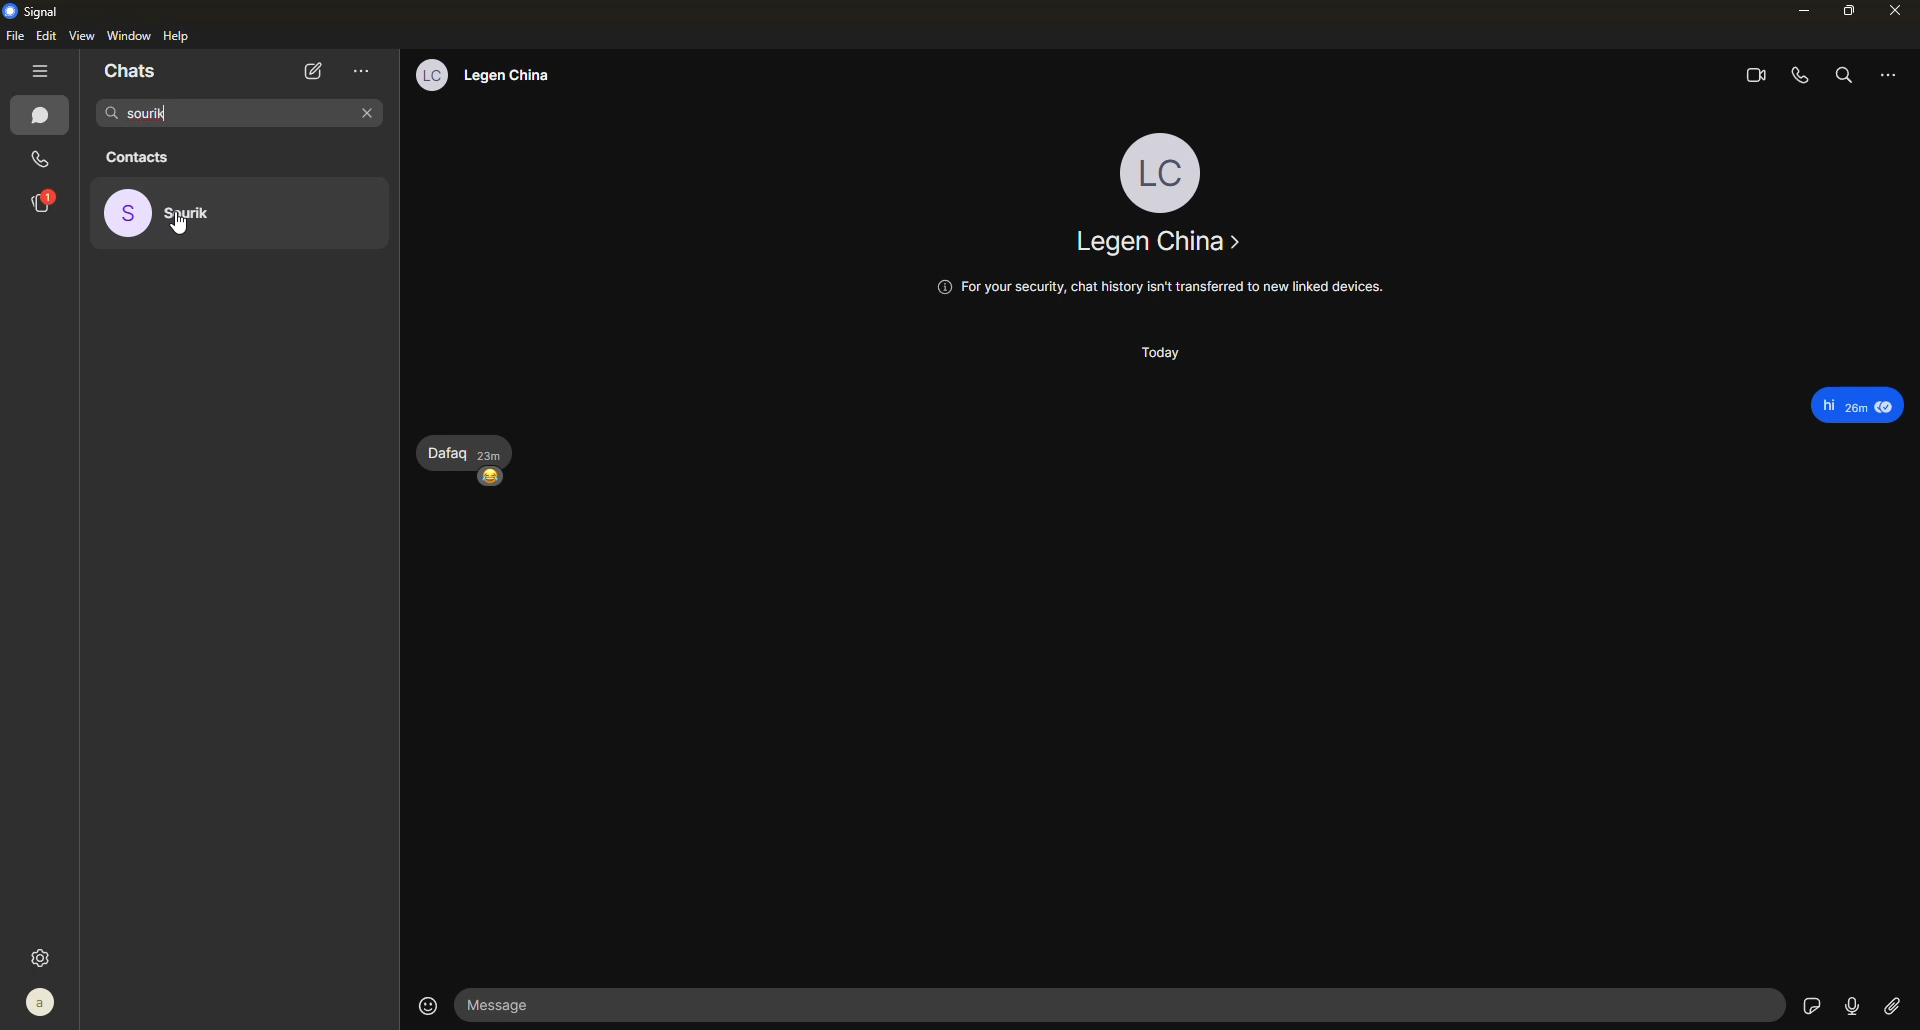  Describe the element at coordinates (1161, 352) in the screenshot. I see `today` at that location.